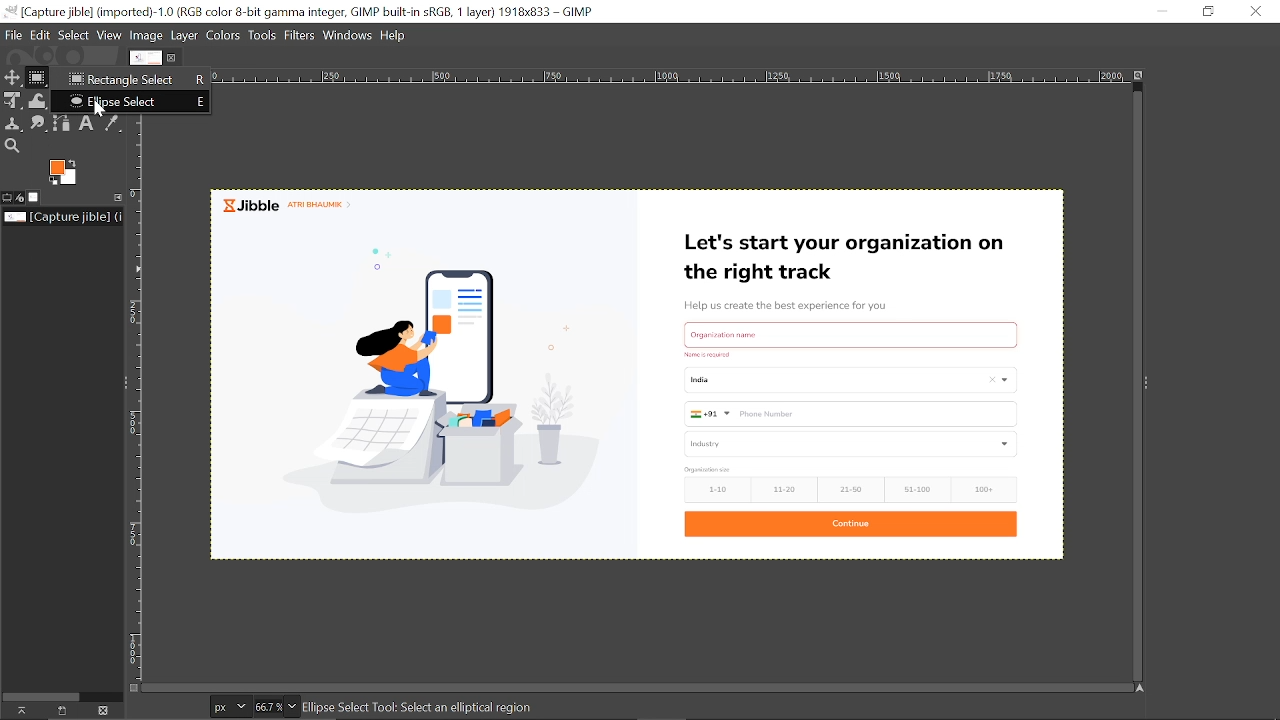  What do you see at coordinates (41, 35) in the screenshot?
I see `Edit` at bounding box center [41, 35].